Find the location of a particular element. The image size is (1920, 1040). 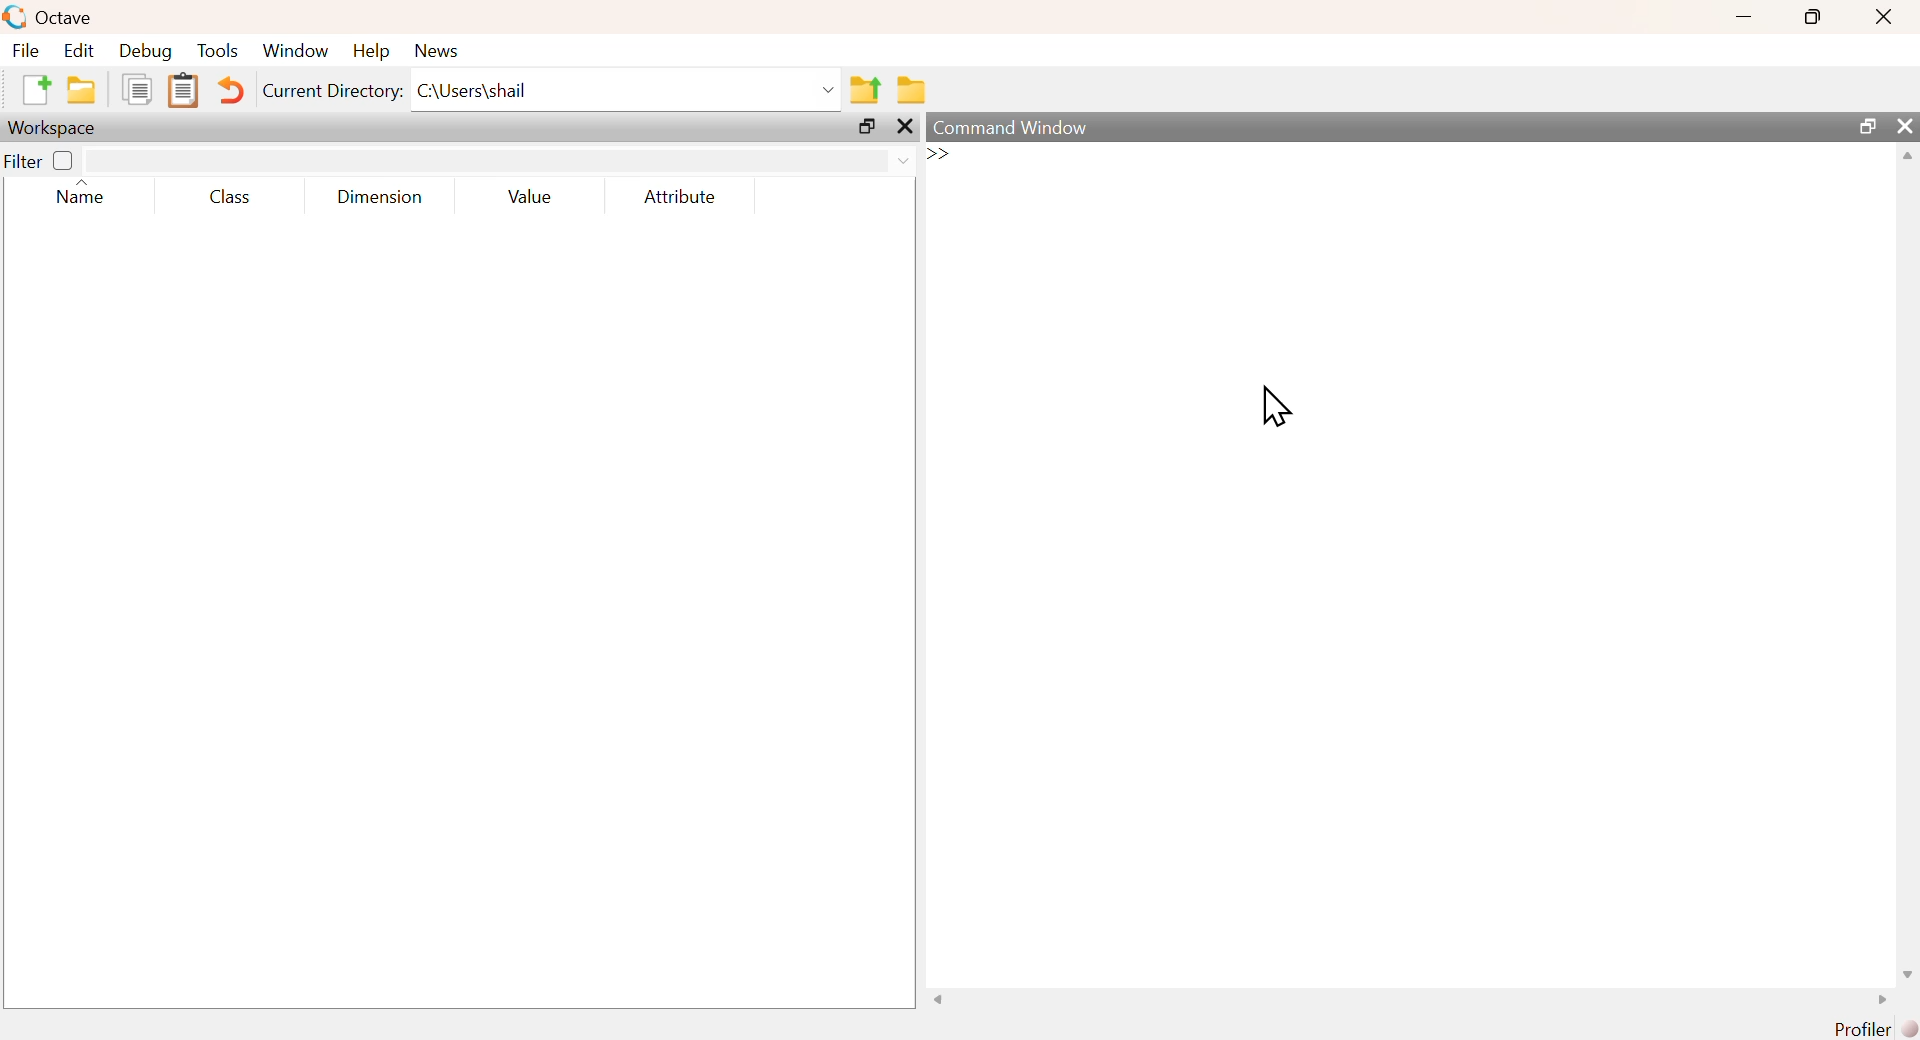

Profiler is located at coordinates (1876, 1028).